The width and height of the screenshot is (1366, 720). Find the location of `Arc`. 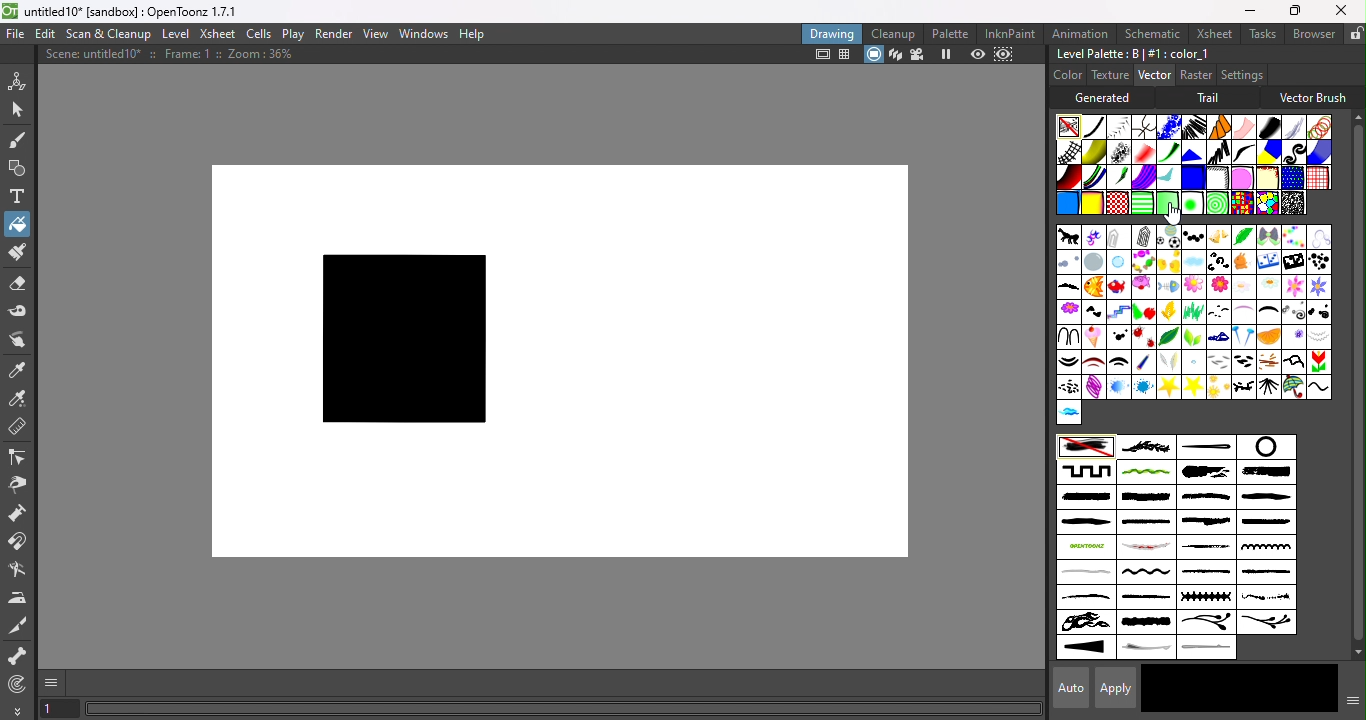

Arc is located at coordinates (1094, 237).